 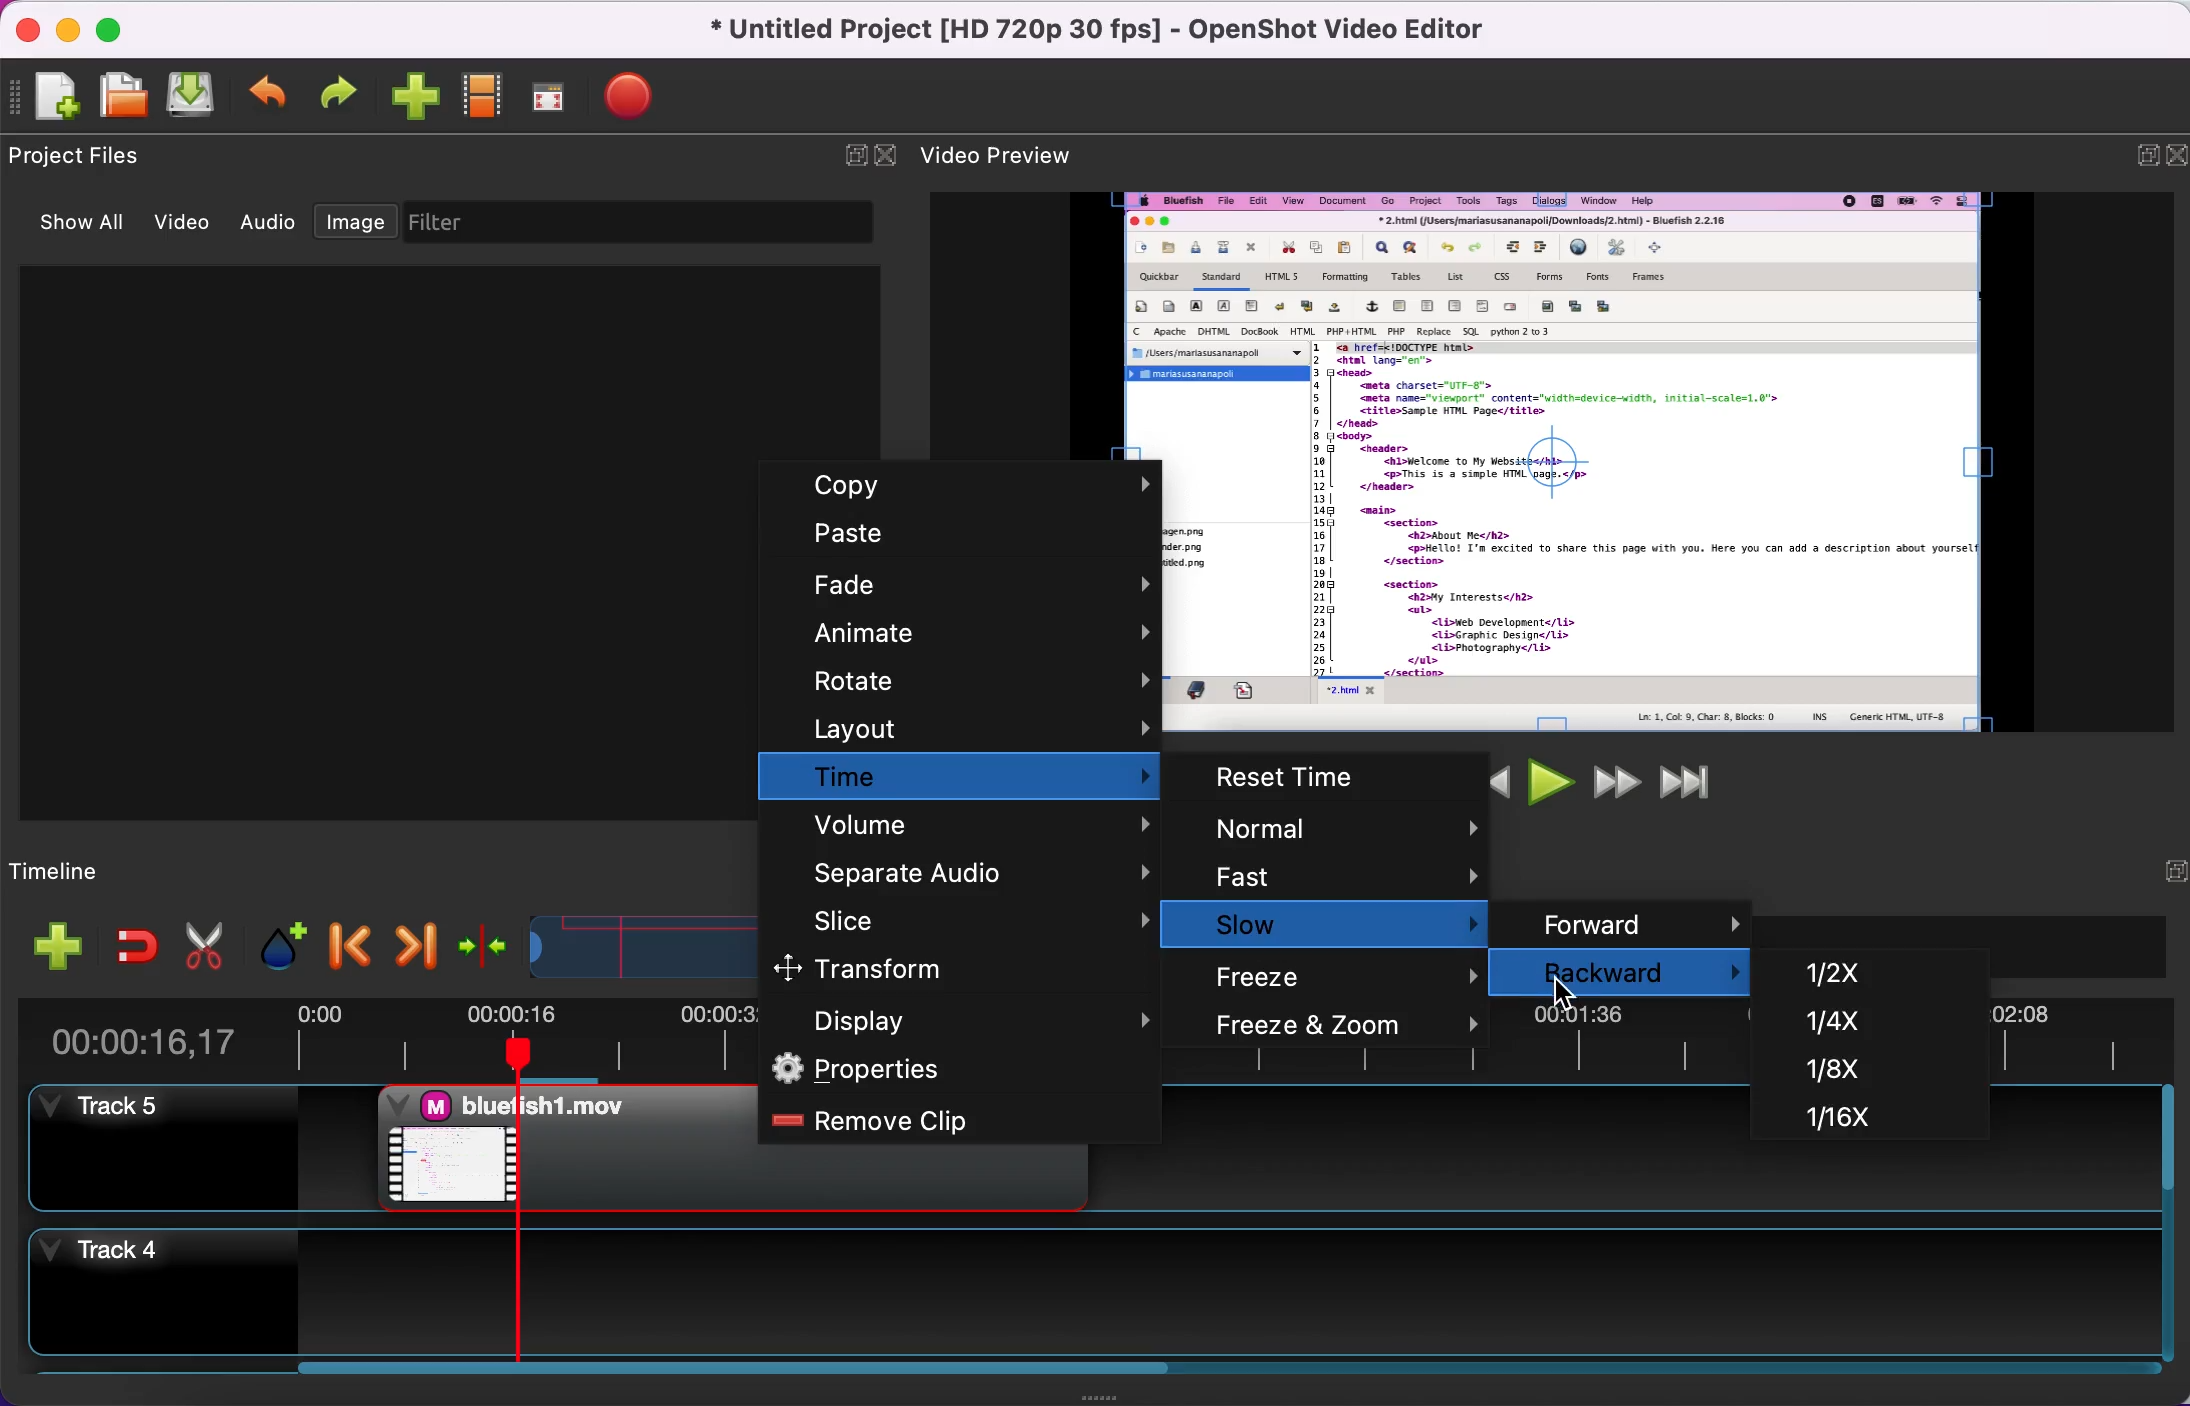 I want to click on image, so click(x=355, y=223).